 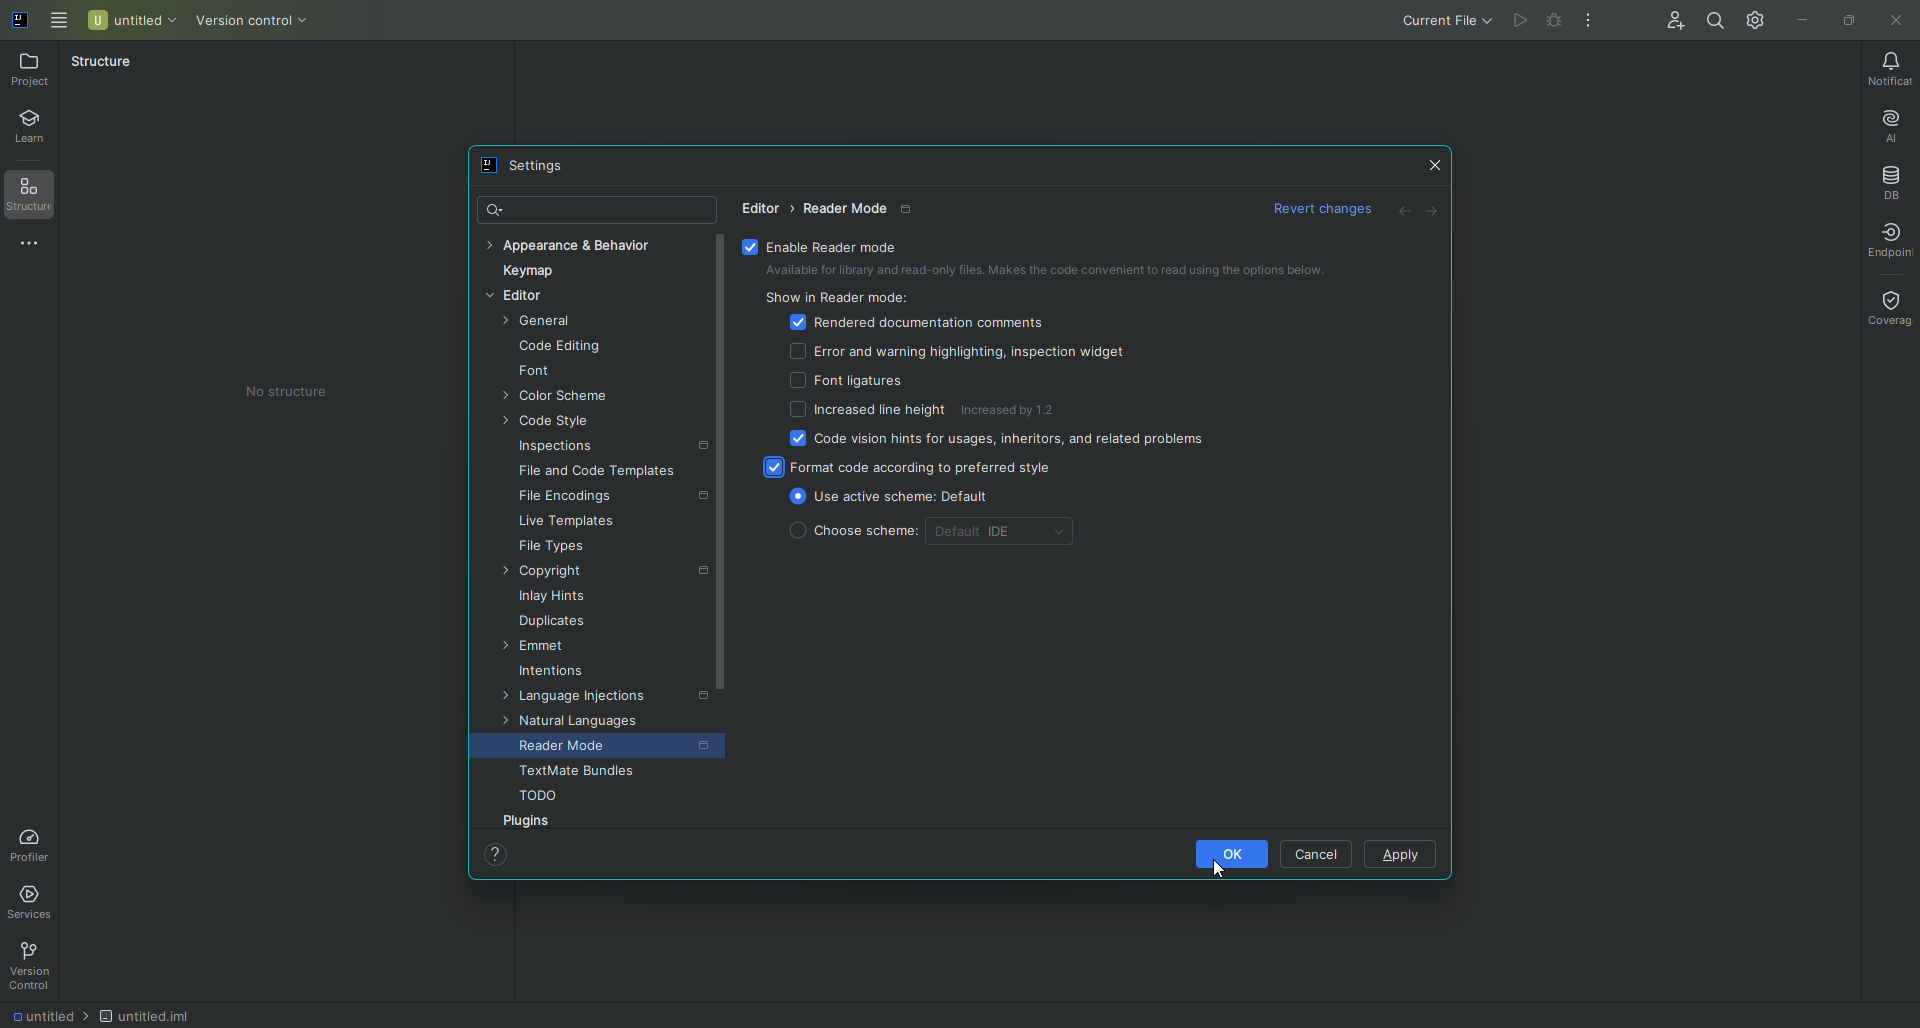 I want to click on Format code, so click(x=920, y=467).